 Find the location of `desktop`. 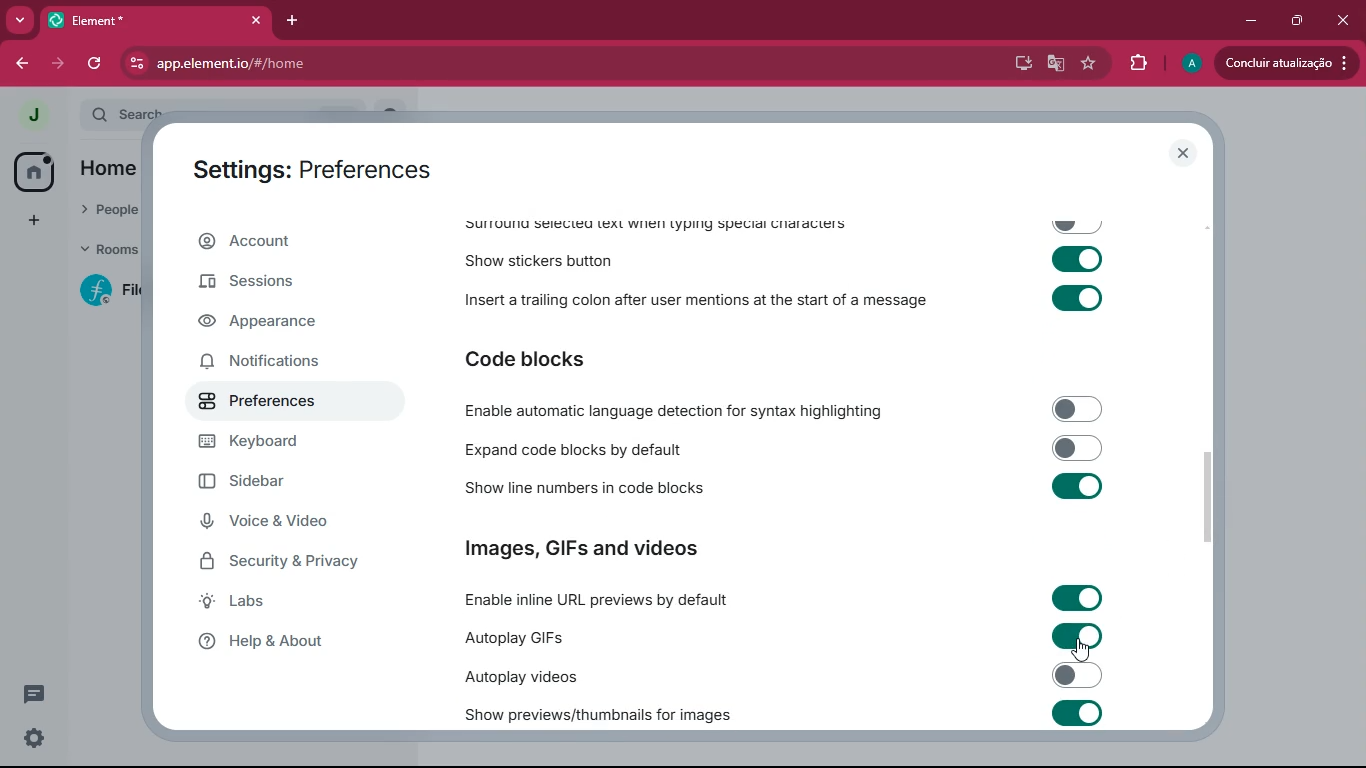

desktop is located at coordinates (1016, 64).